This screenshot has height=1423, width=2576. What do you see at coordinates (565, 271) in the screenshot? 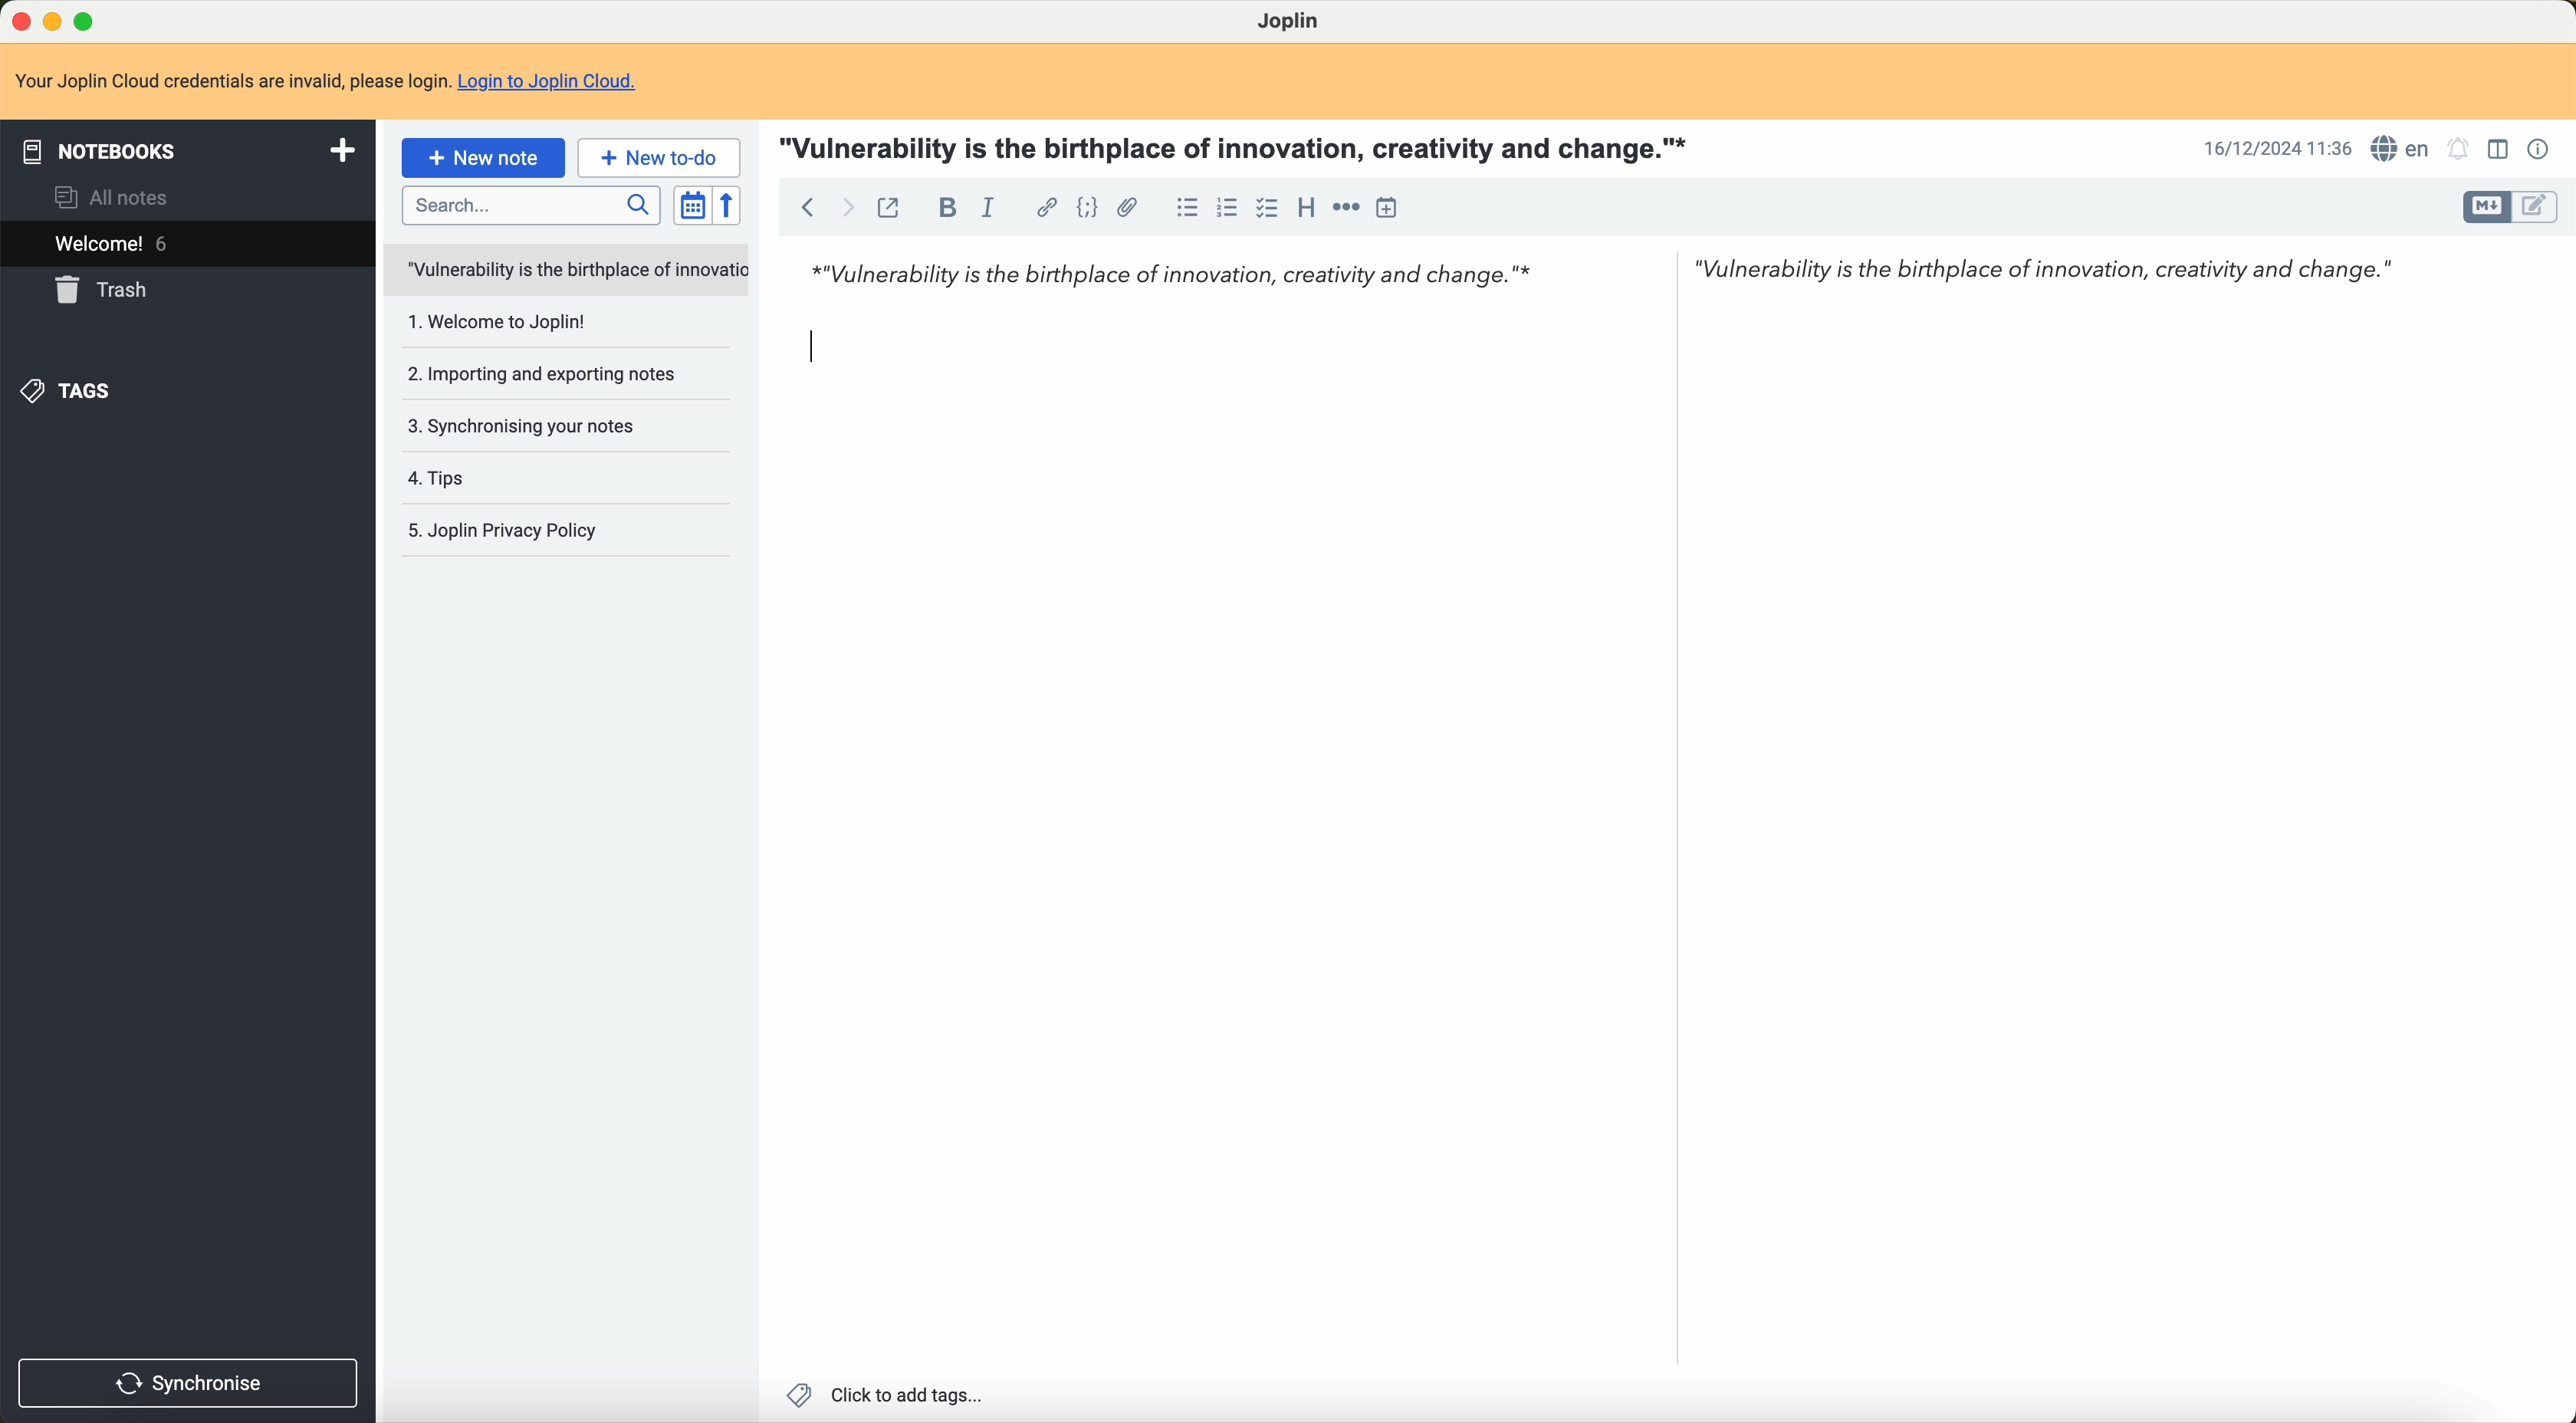
I see `untitled` at bounding box center [565, 271].